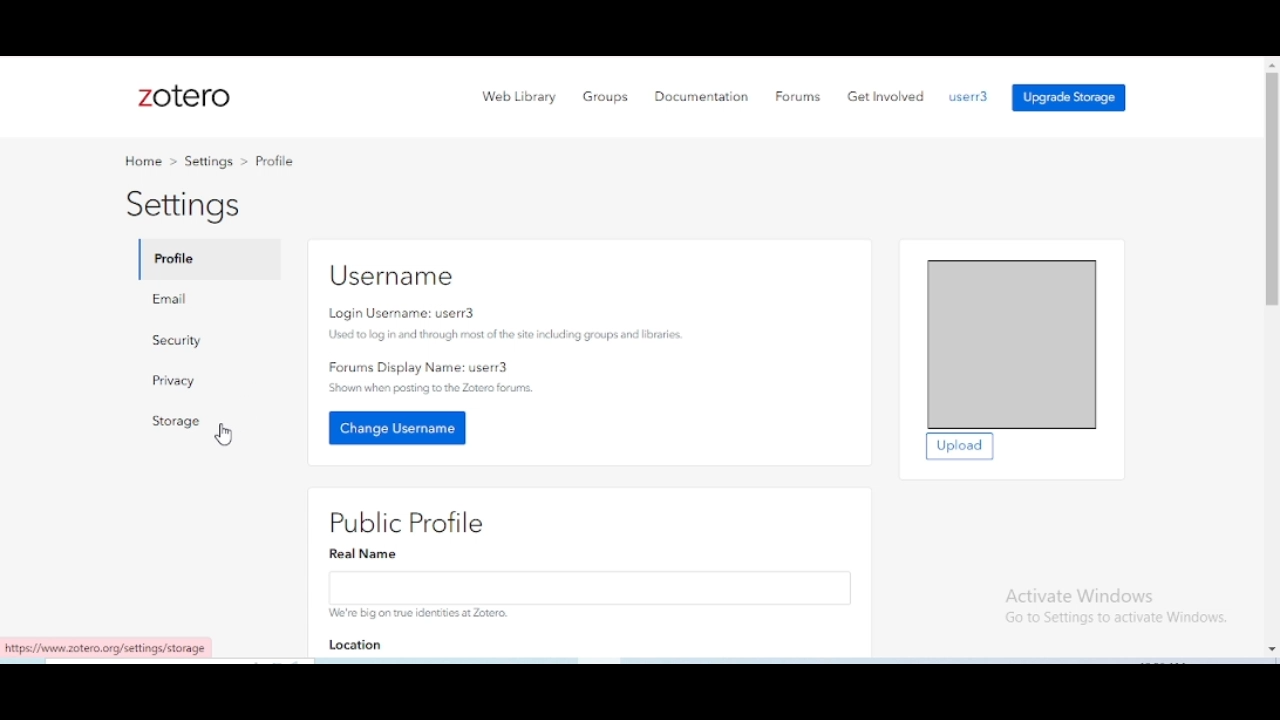 This screenshot has height=720, width=1280. Describe the element at coordinates (424, 367) in the screenshot. I see `Forums Display Name: user3` at that location.